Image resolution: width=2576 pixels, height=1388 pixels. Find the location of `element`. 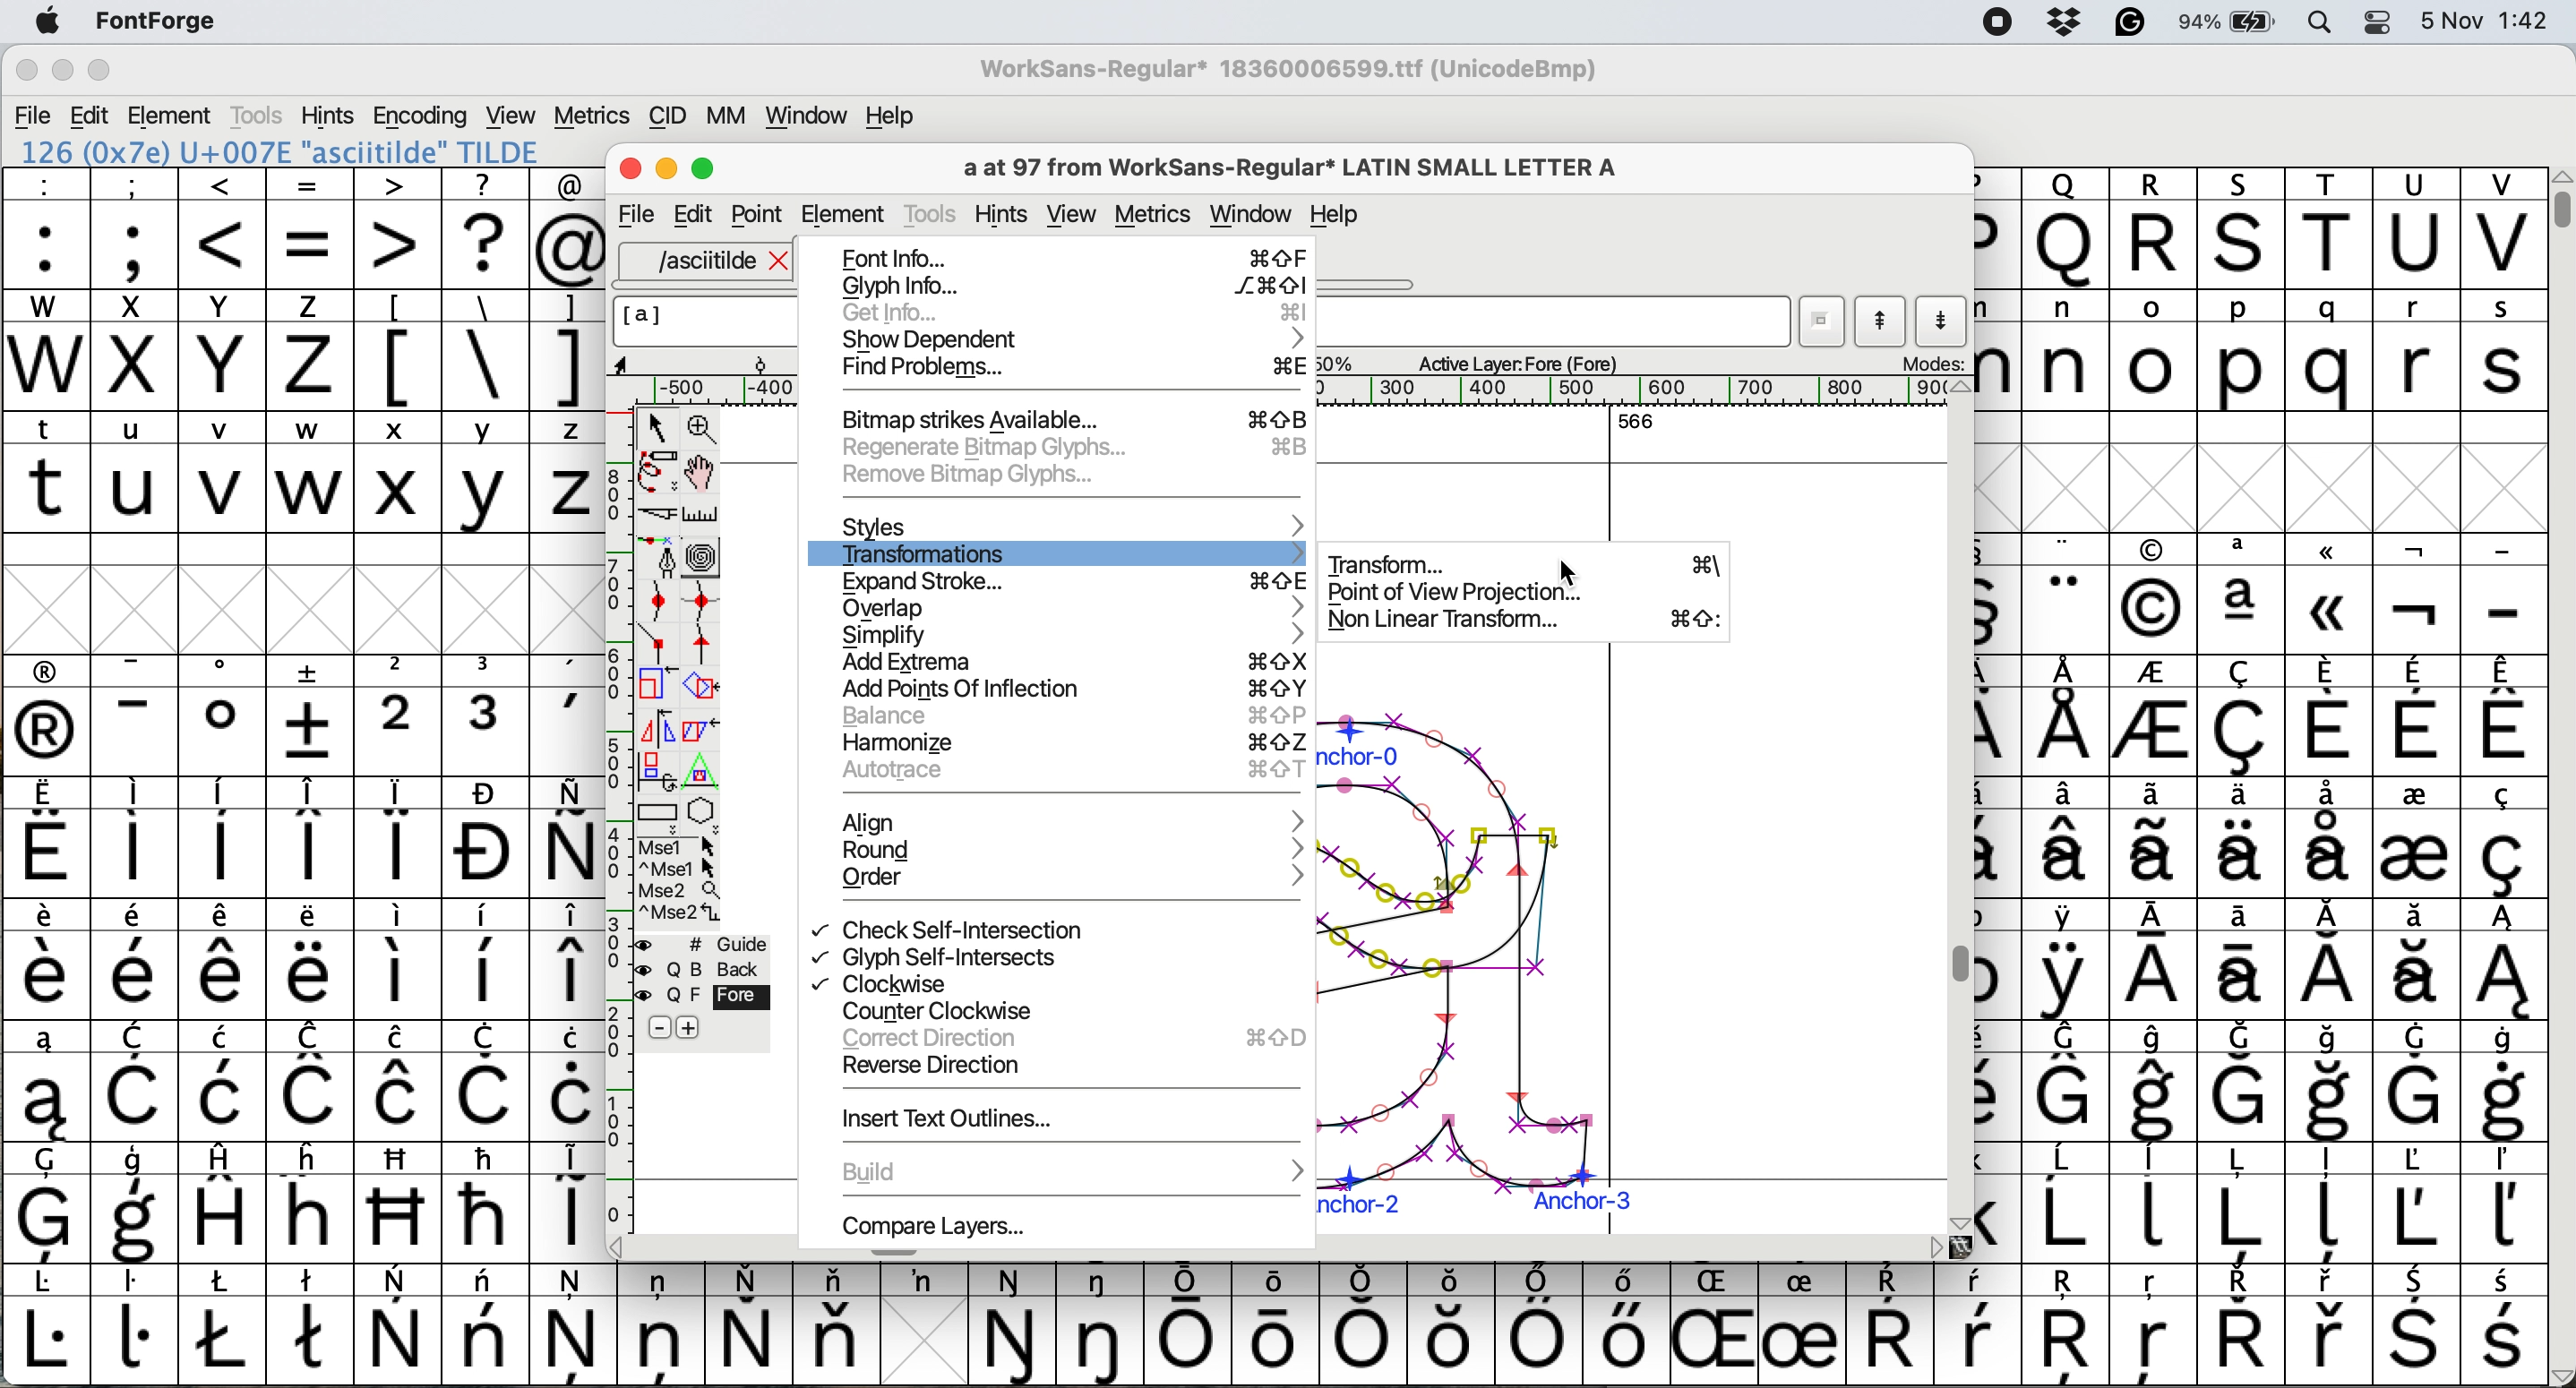

element is located at coordinates (846, 215).